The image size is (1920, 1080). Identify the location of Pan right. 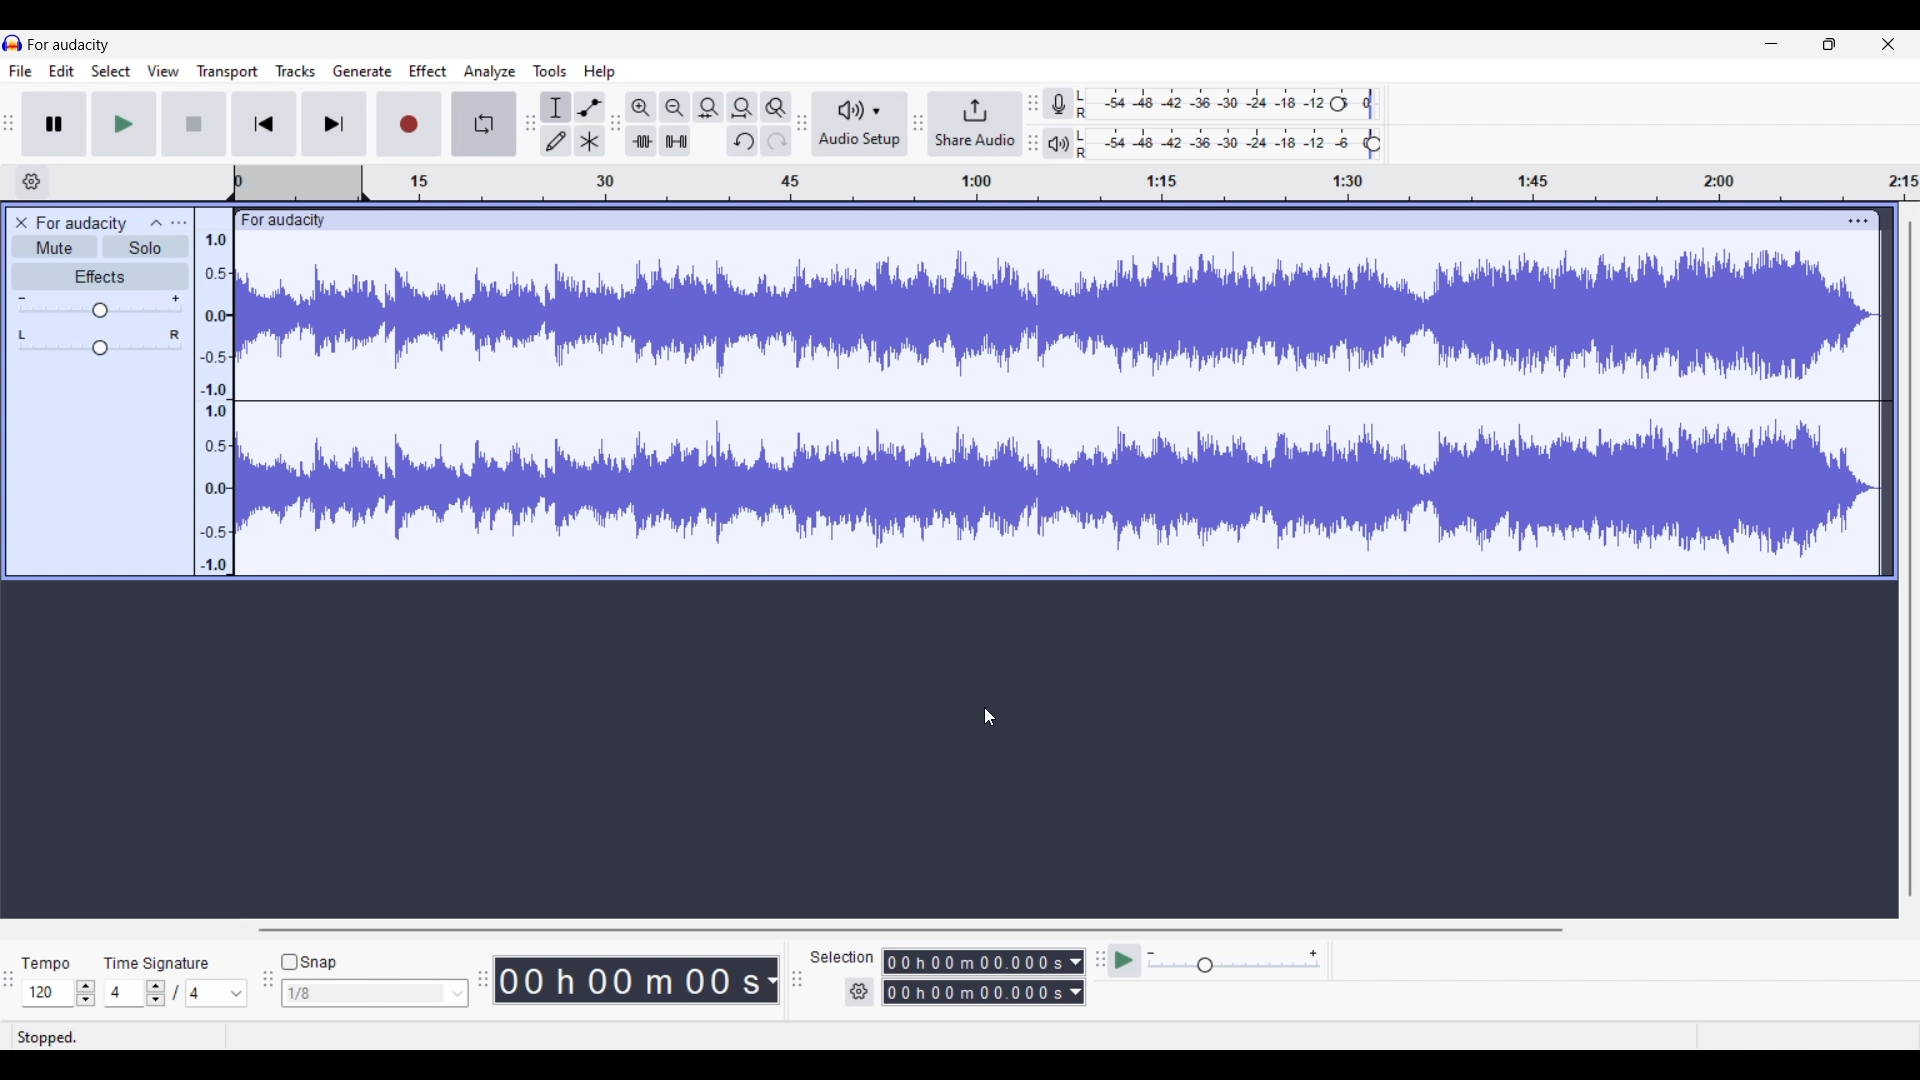
(174, 335).